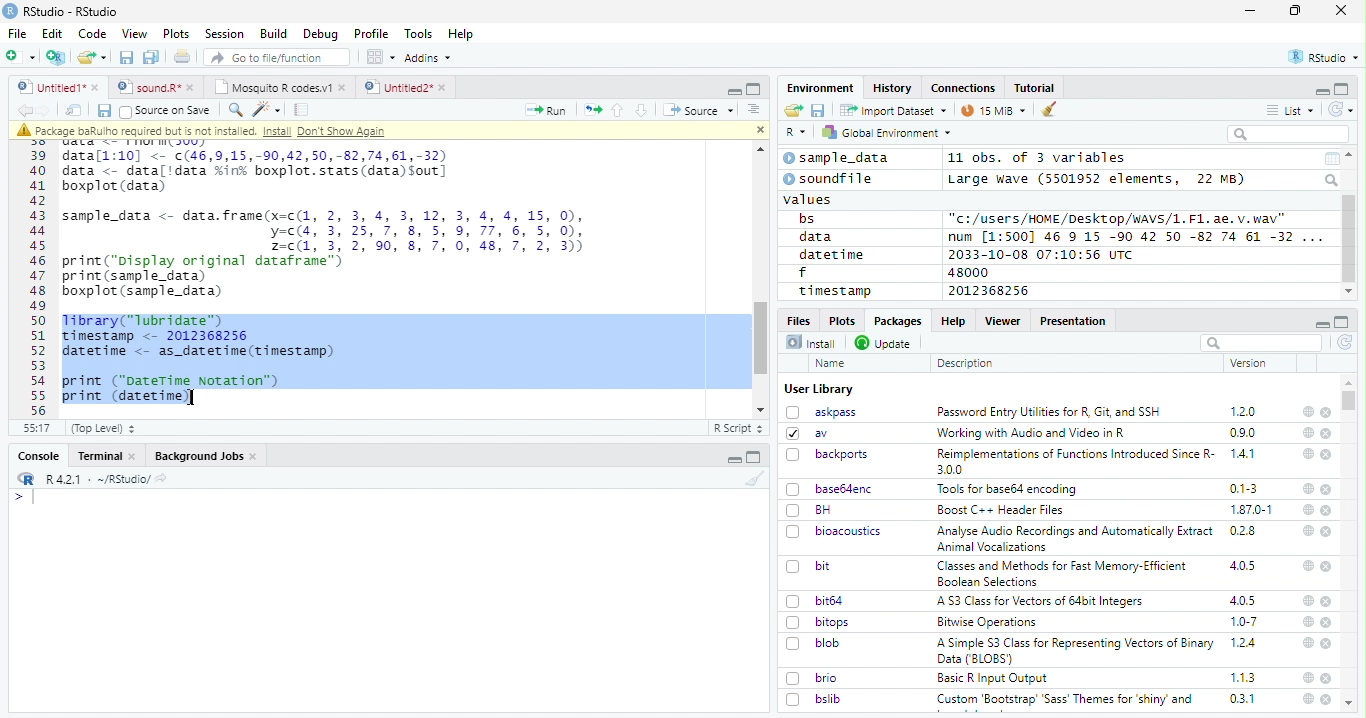  I want to click on R 4.2.1 - ~/RStudio/, so click(95, 479).